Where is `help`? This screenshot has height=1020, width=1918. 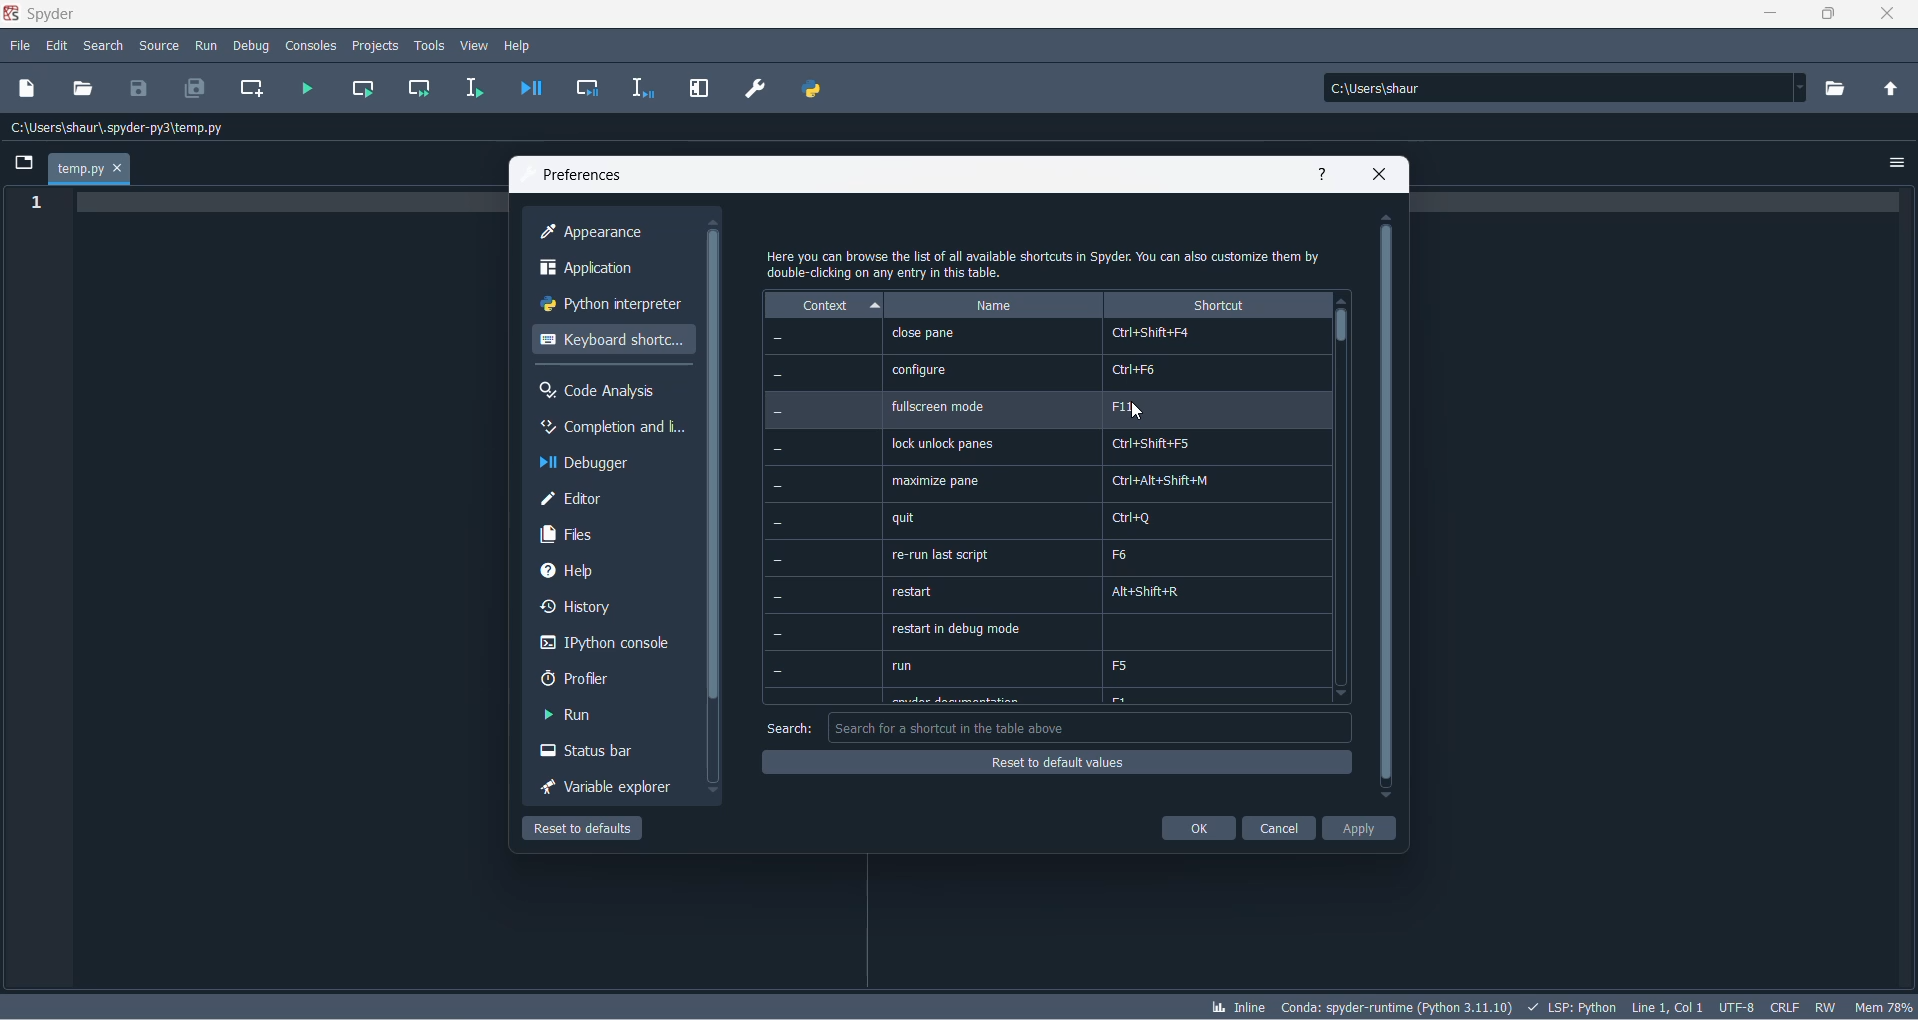 help is located at coordinates (1325, 176).